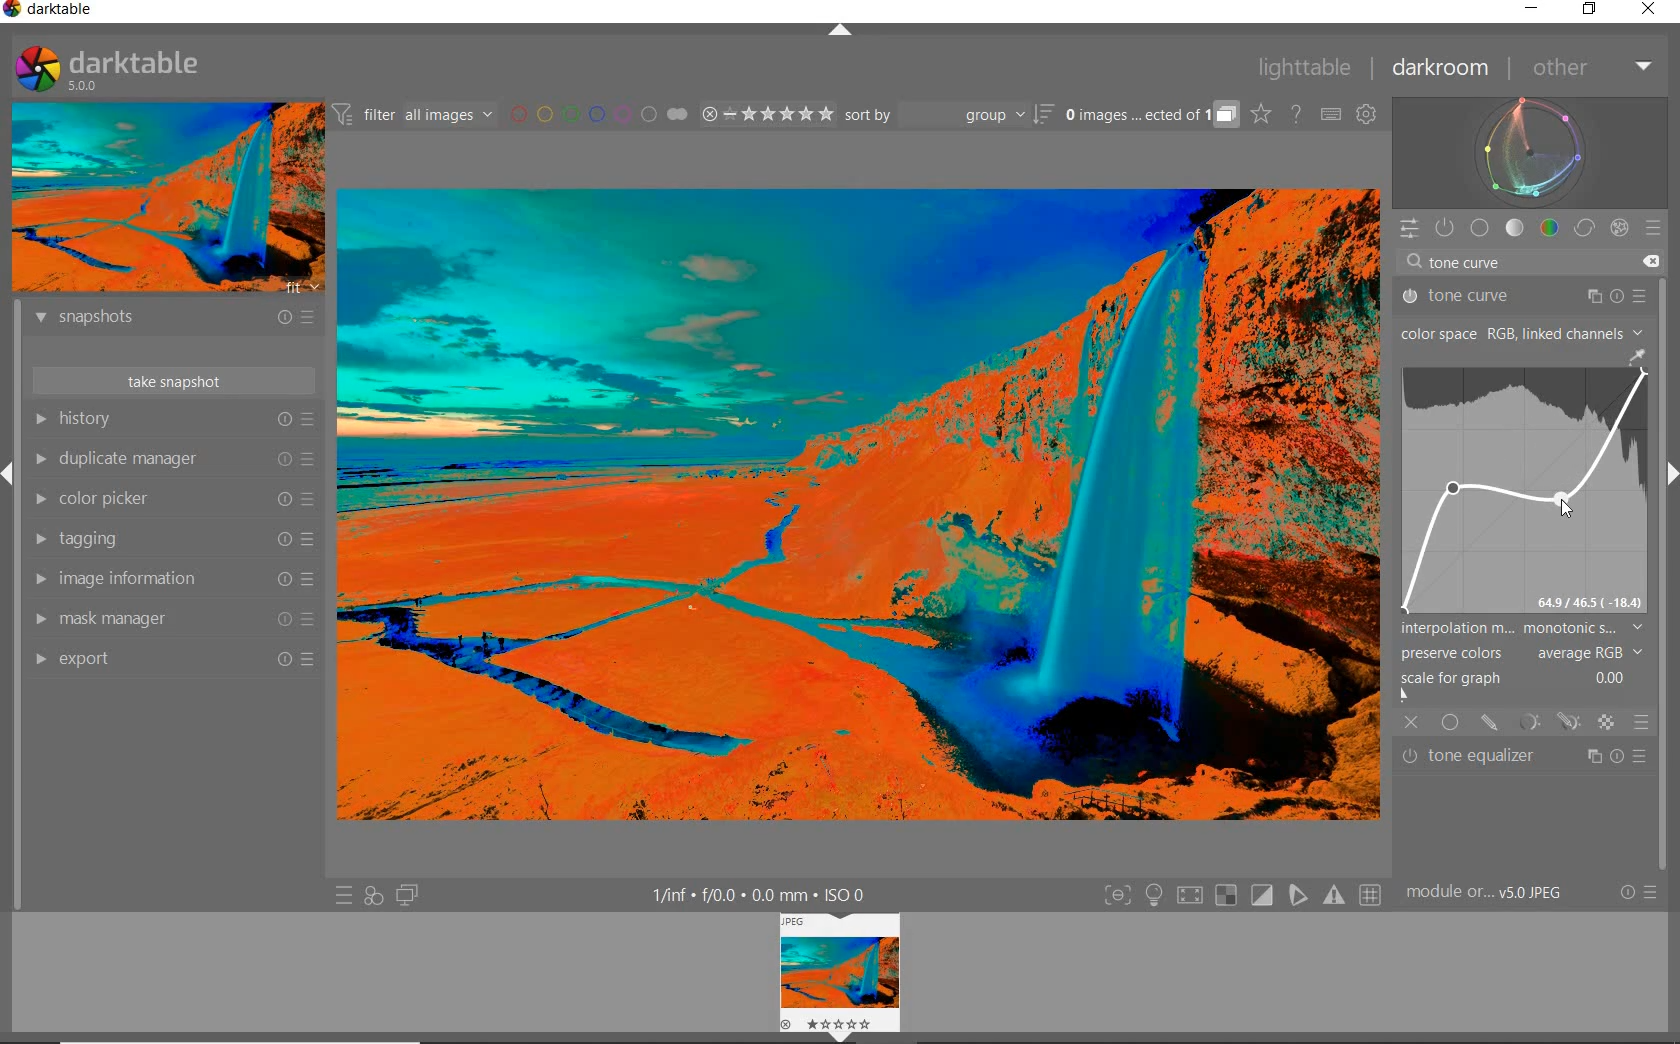 Image resolution: width=1680 pixels, height=1044 pixels. Describe the element at coordinates (176, 661) in the screenshot. I see `export` at that location.